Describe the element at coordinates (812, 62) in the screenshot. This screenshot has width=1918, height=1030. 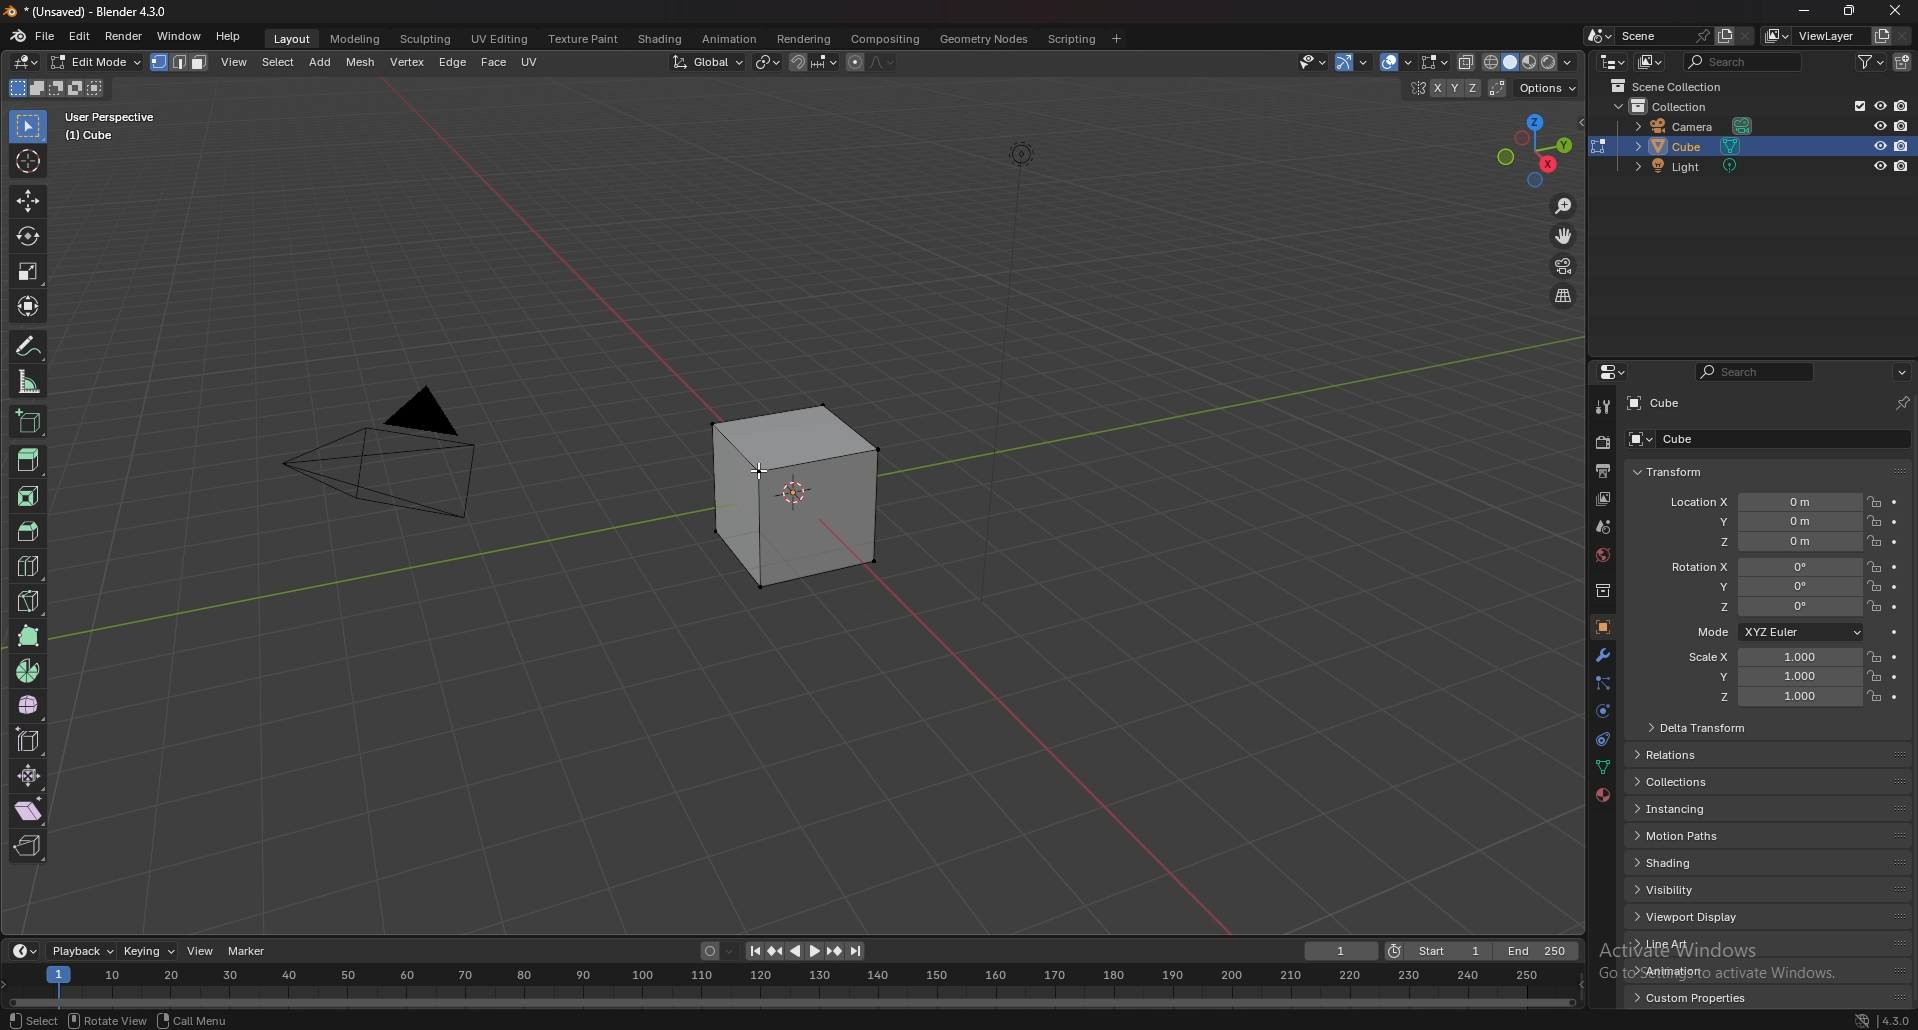
I see `snapping` at that location.